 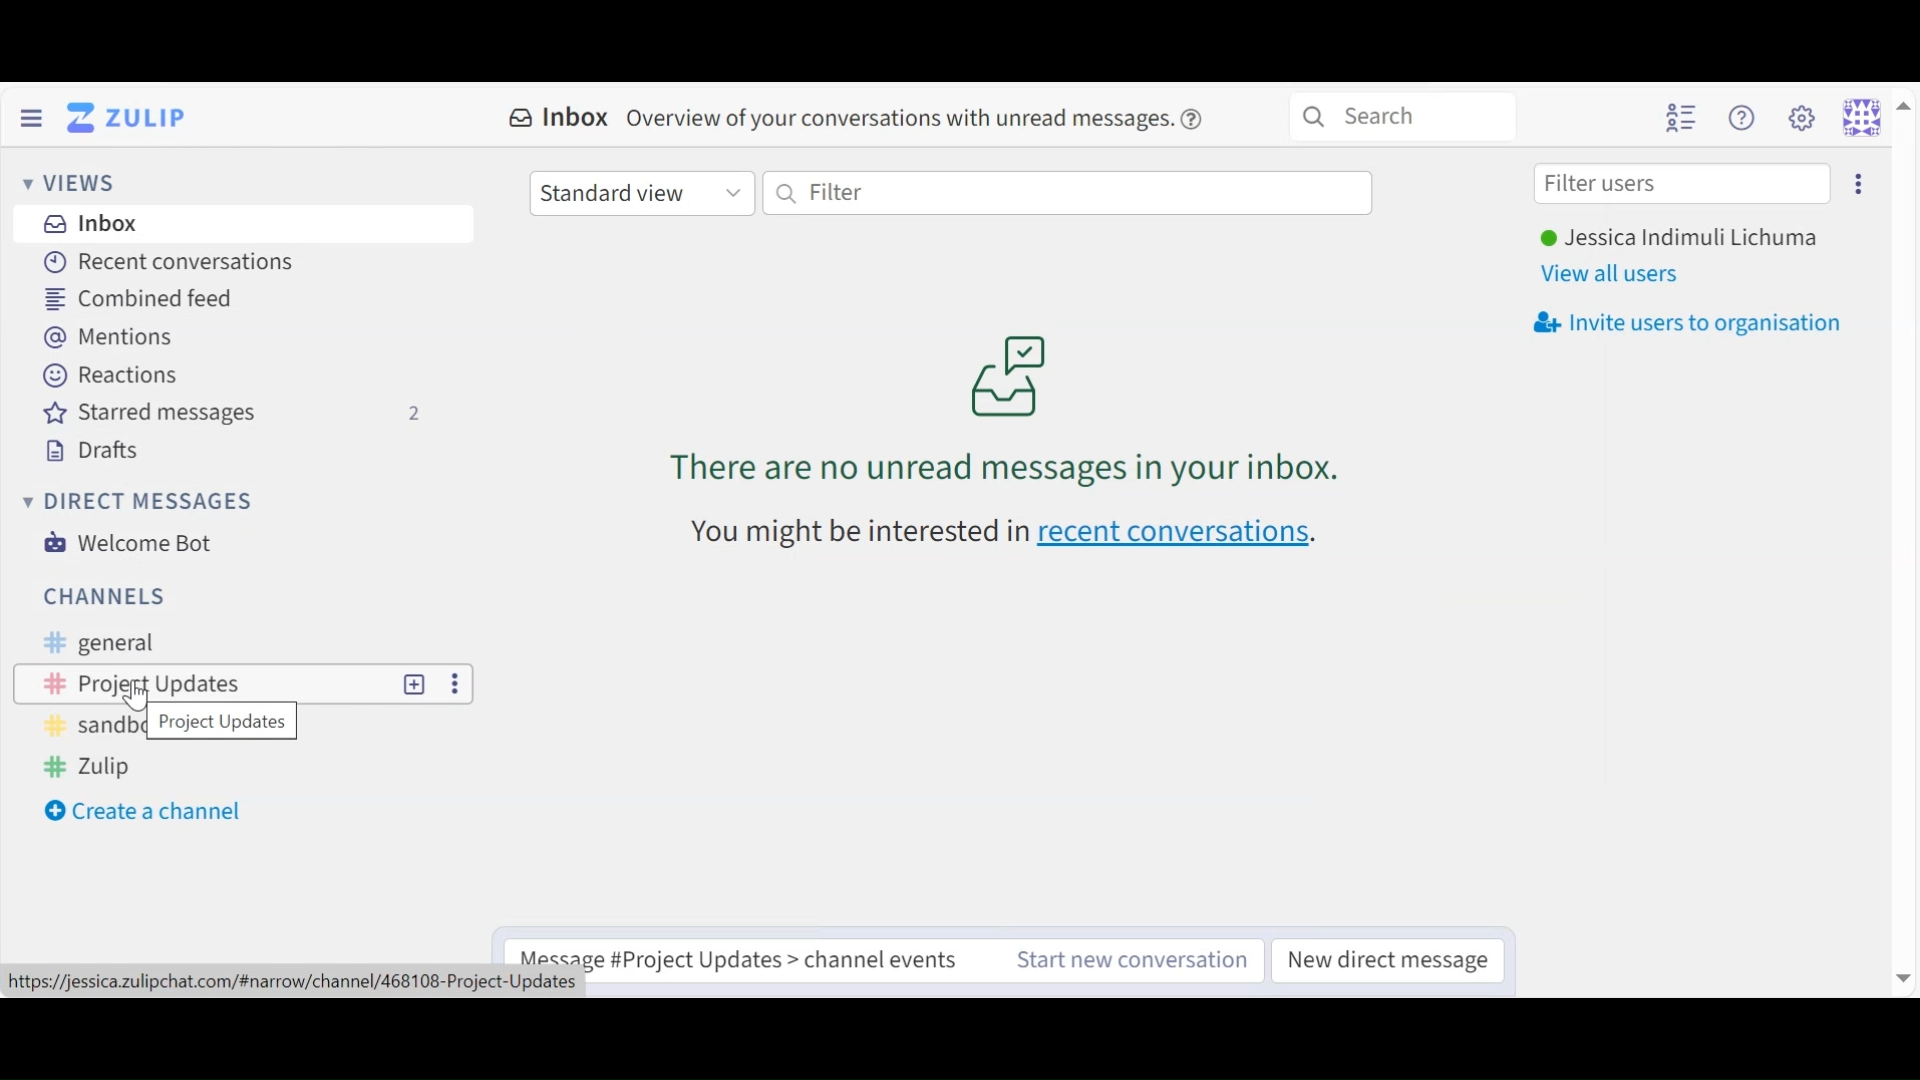 I want to click on Standard View, so click(x=640, y=195).